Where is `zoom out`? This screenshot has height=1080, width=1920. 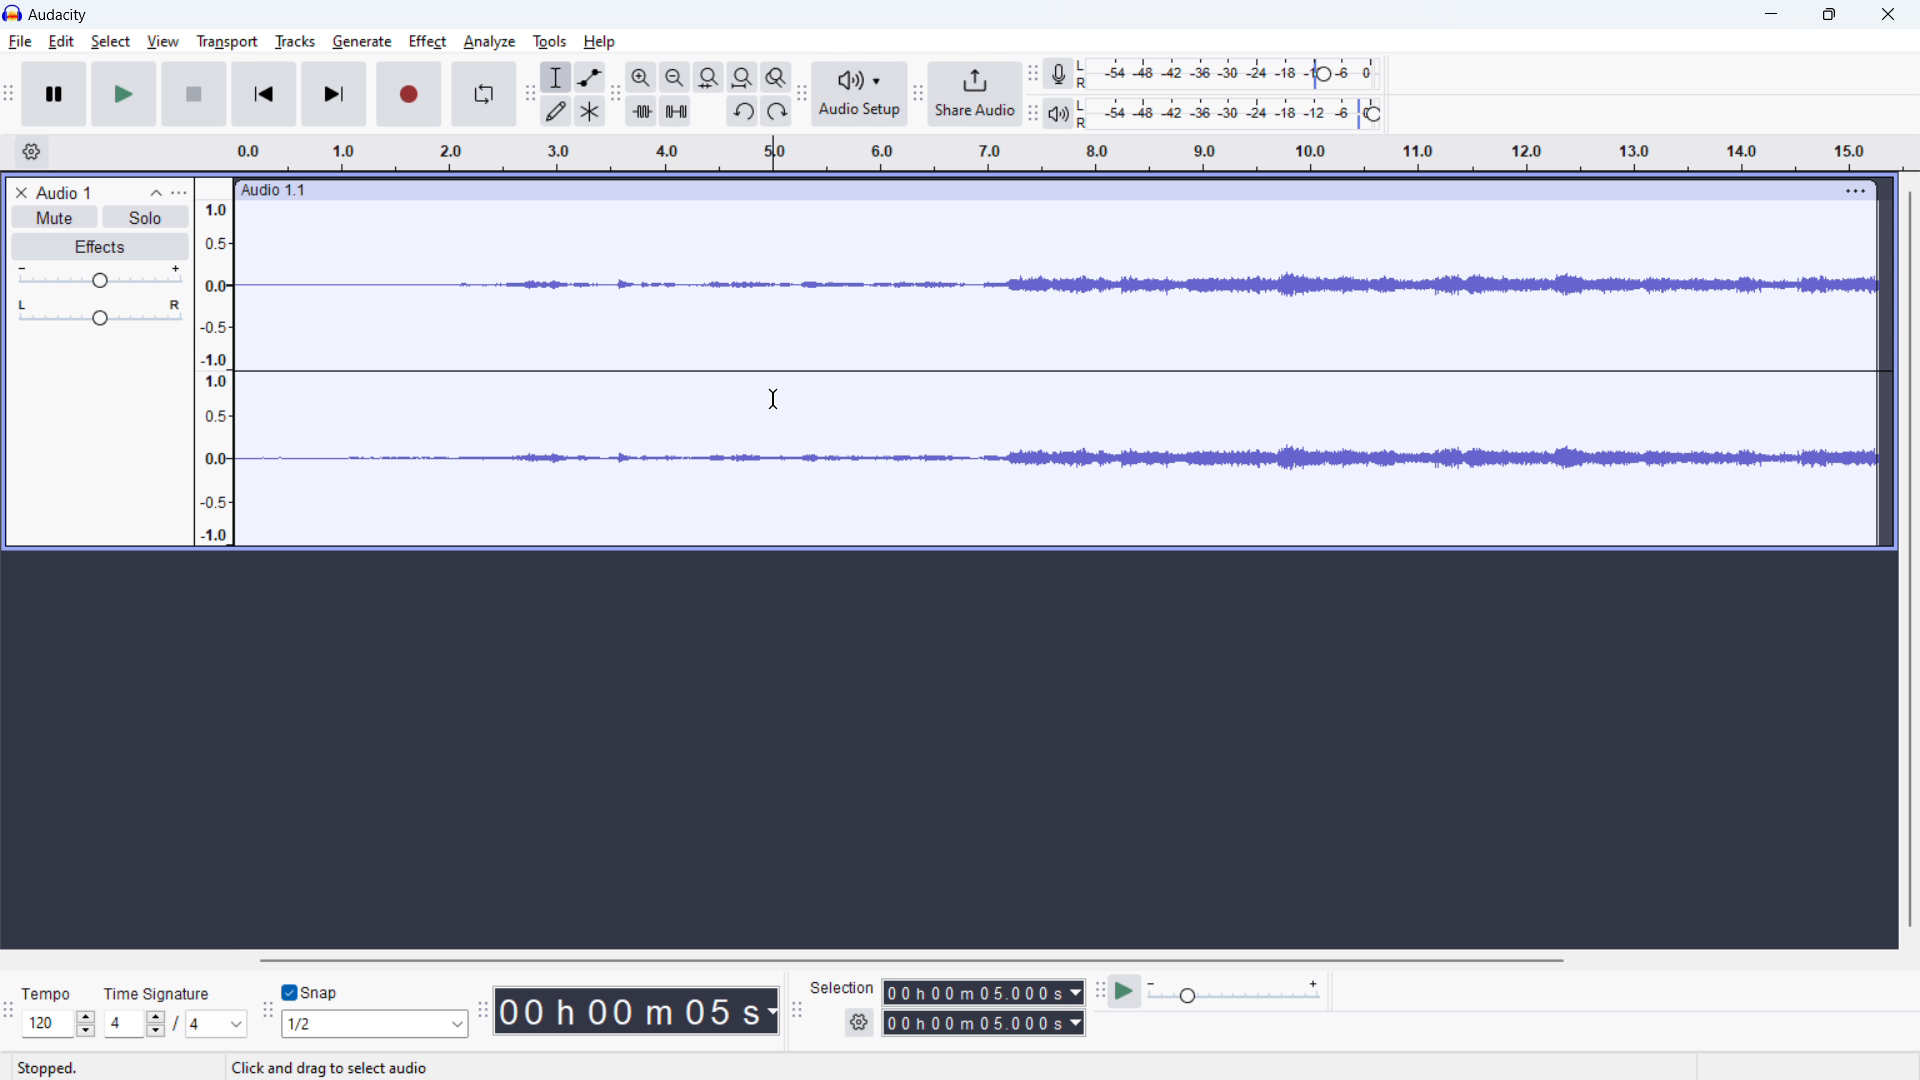 zoom out is located at coordinates (675, 78).